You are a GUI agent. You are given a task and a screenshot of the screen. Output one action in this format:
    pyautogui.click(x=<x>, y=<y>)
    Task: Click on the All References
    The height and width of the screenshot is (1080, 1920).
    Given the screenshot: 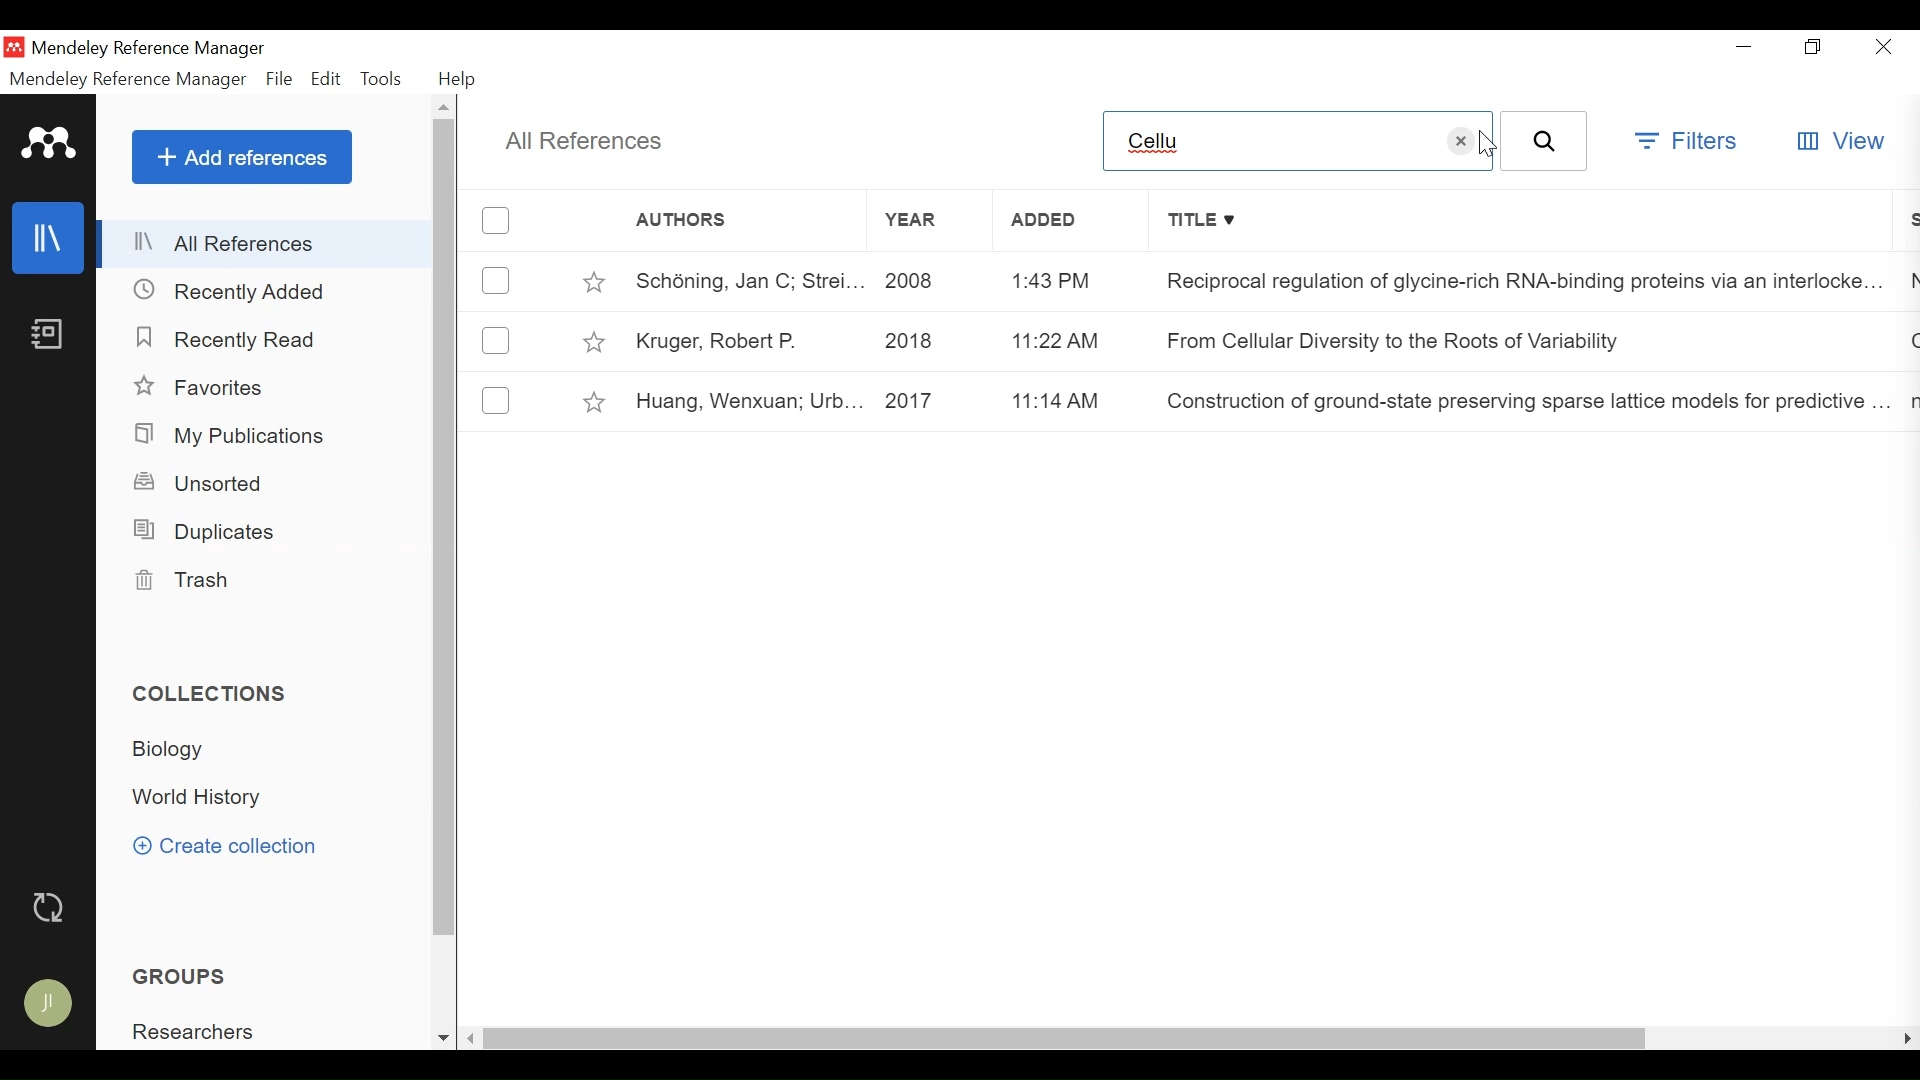 What is the action you would take?
    pyautogui.click(x=586, y=143)
    